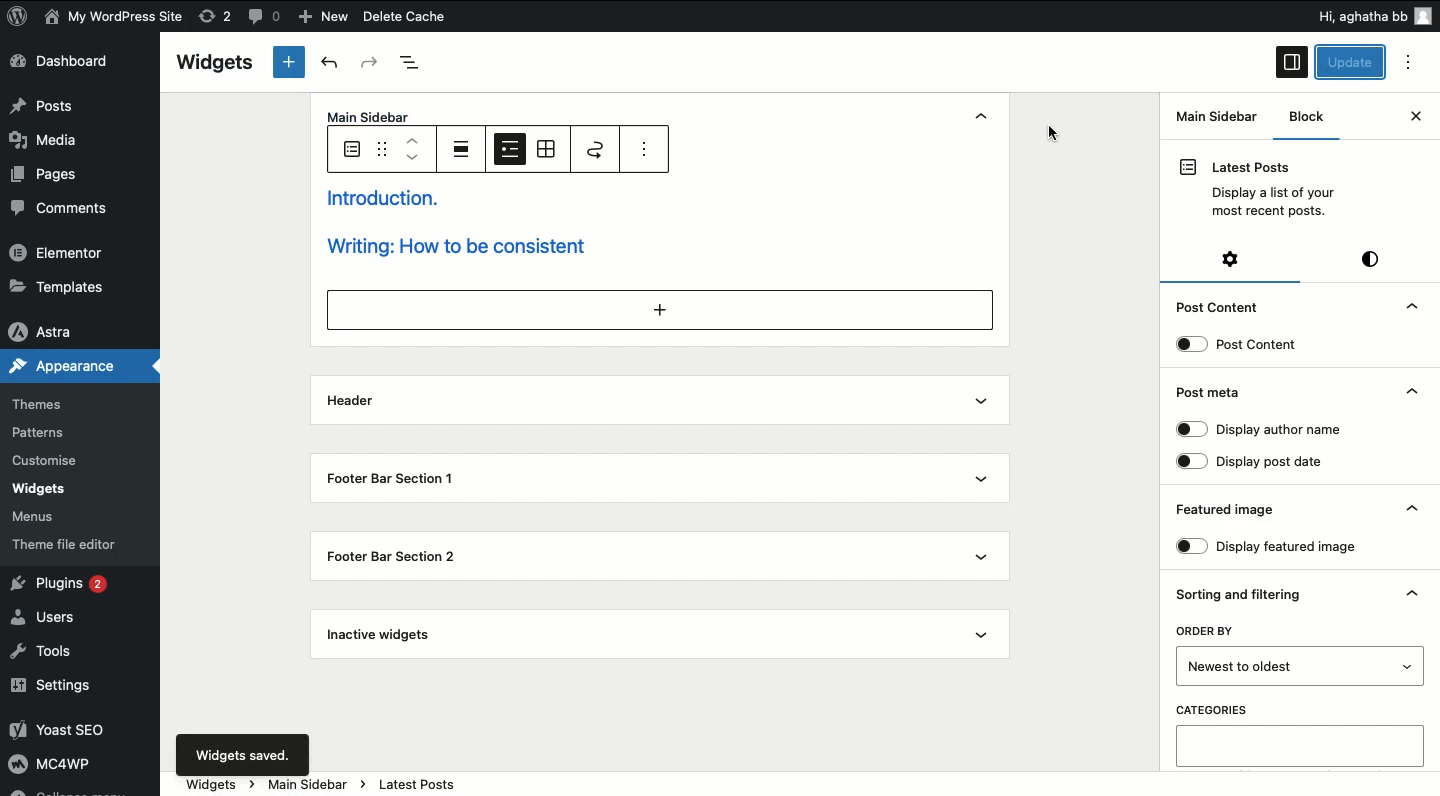  What do you see at coordinates (1212, 113) in the screenshot?
I see `Main Sidebar` at bounding box center [1212, 113].